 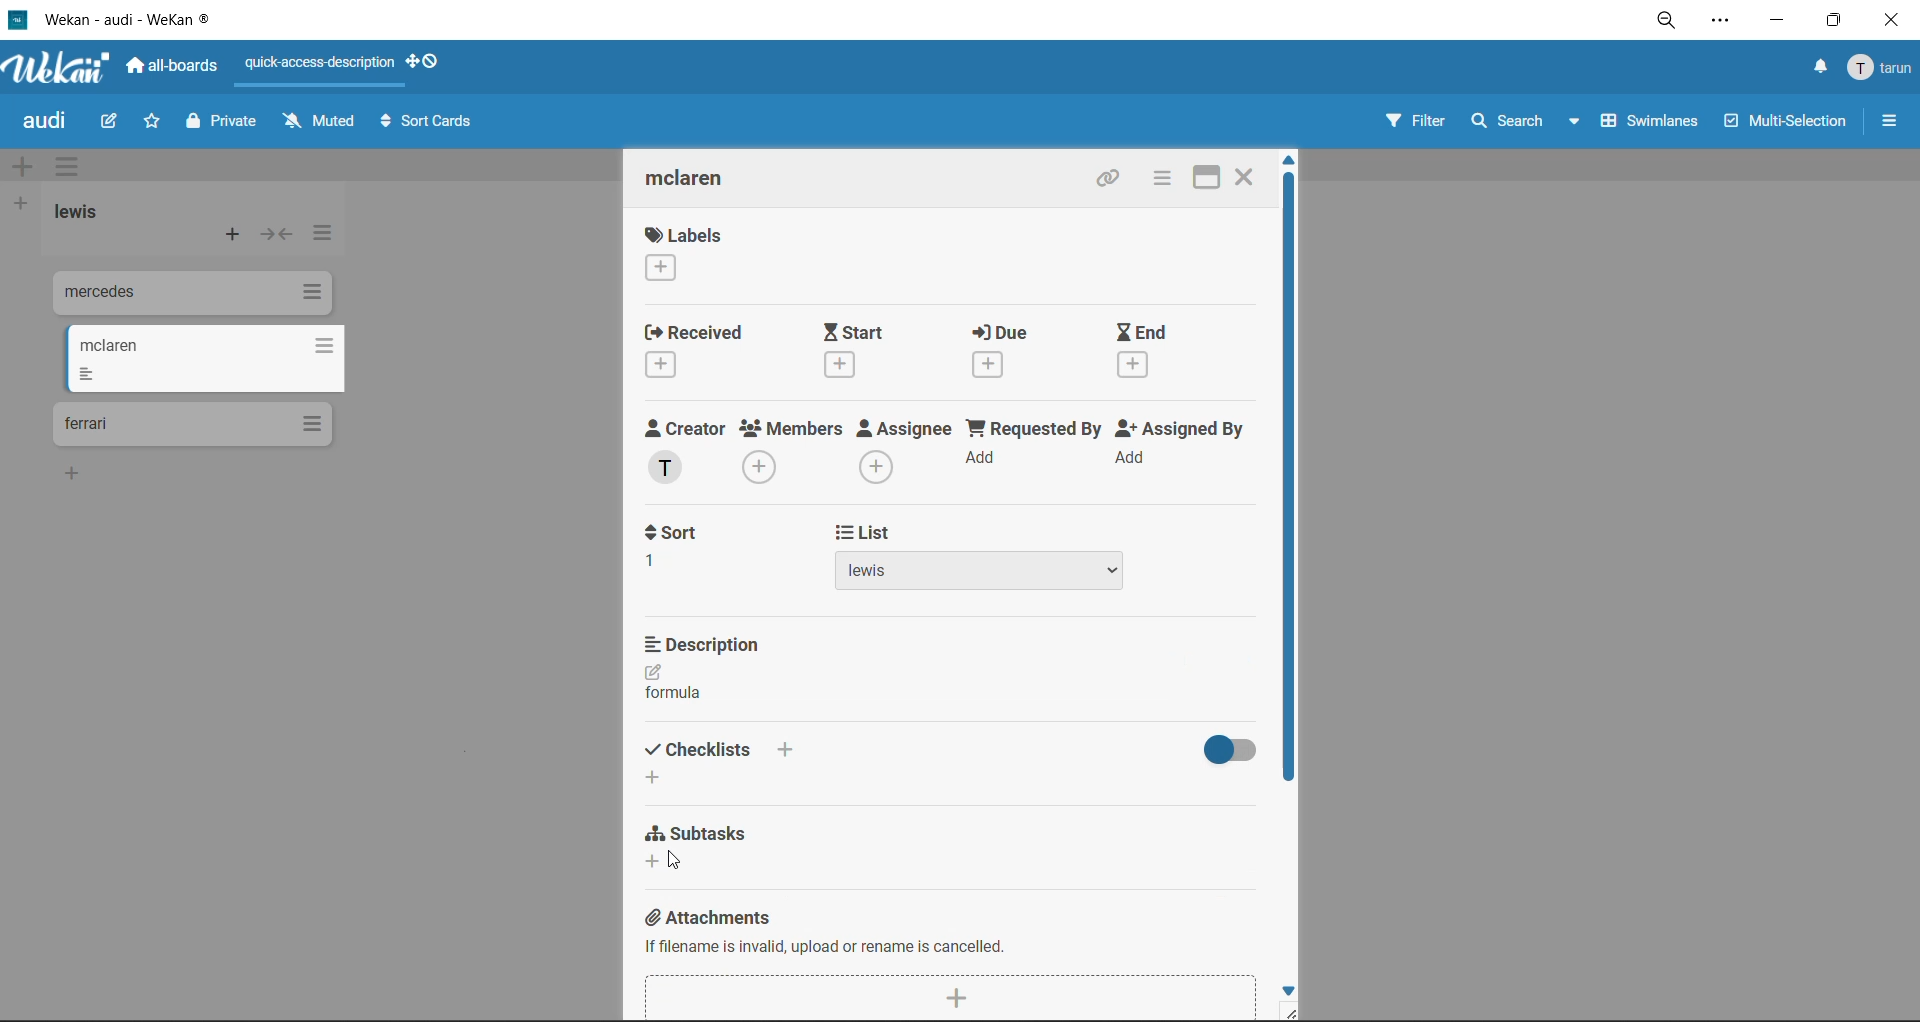 I want to click on creator, so click(x=690, y=452).